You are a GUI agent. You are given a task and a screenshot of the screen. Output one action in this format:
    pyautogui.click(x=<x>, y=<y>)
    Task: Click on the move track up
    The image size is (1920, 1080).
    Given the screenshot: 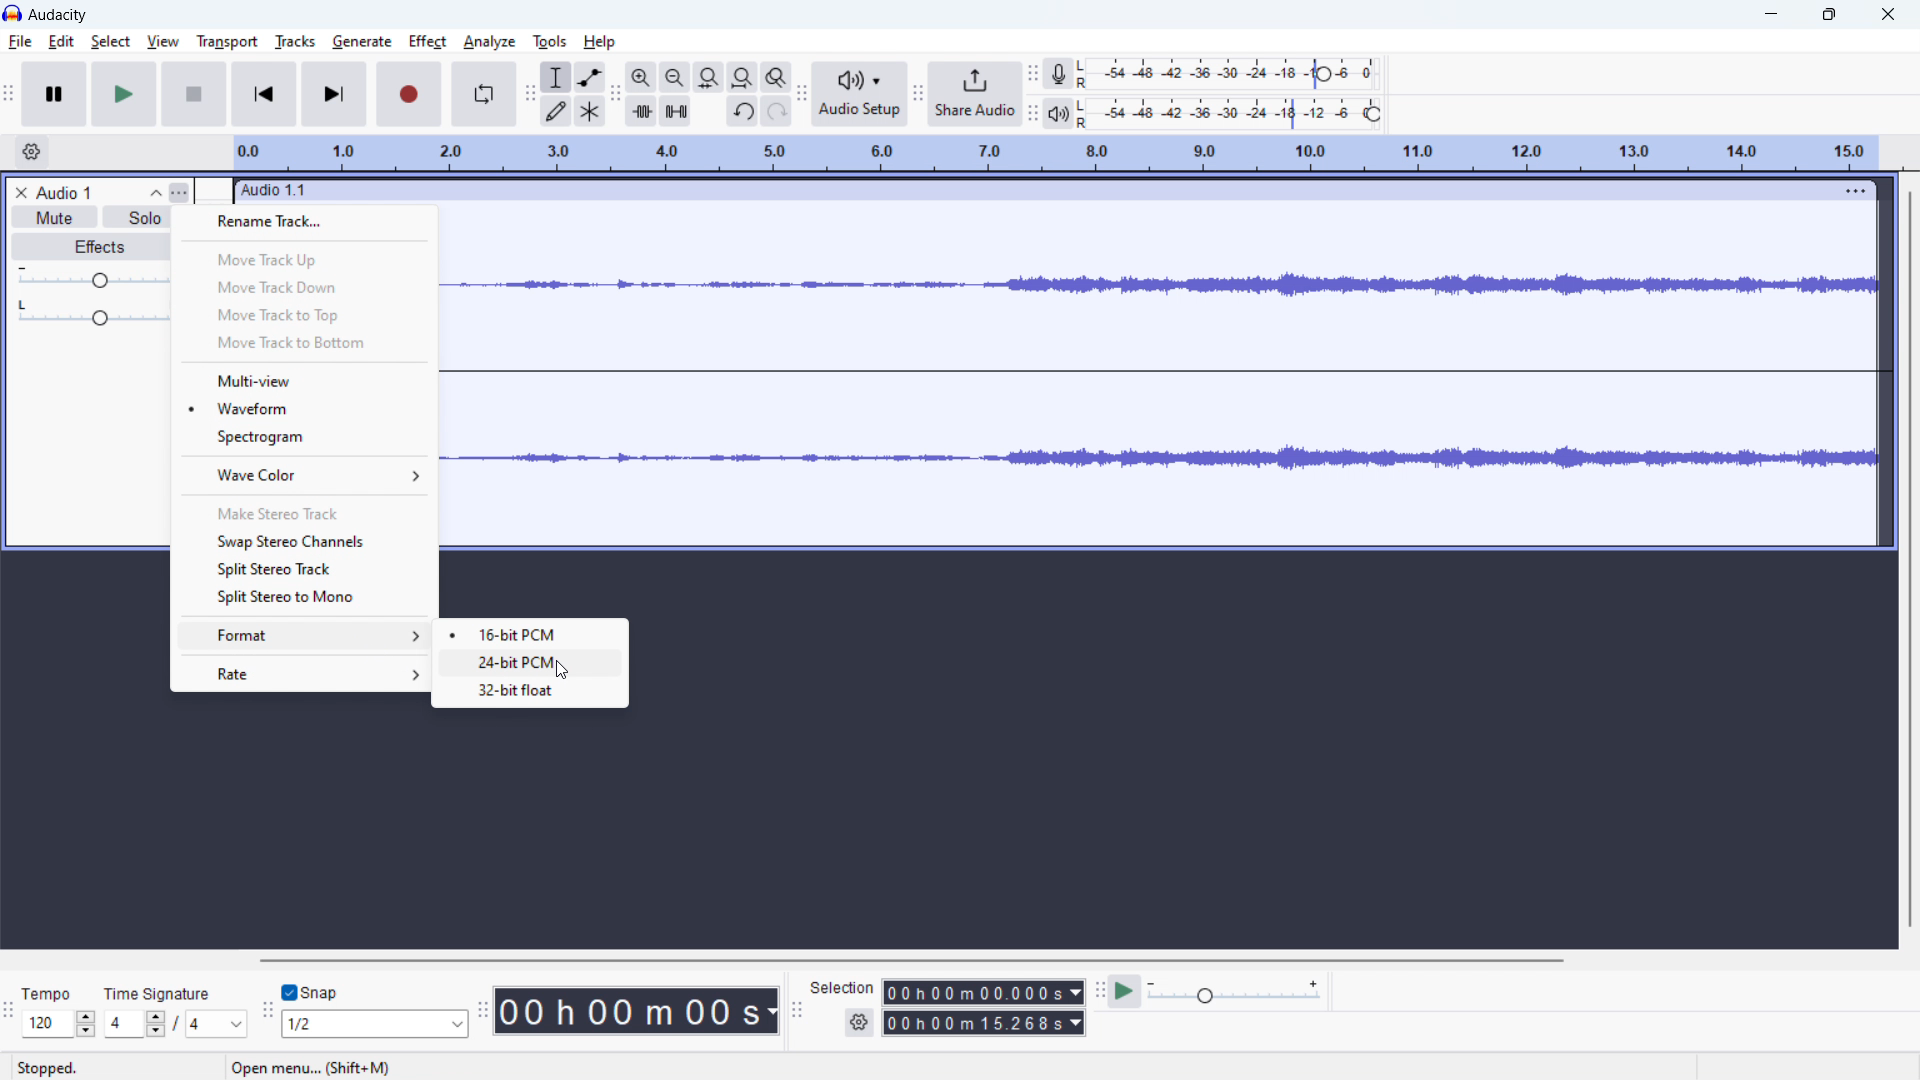 What is the action you would take?
    pyautogui.click(x=304, y=258)
    